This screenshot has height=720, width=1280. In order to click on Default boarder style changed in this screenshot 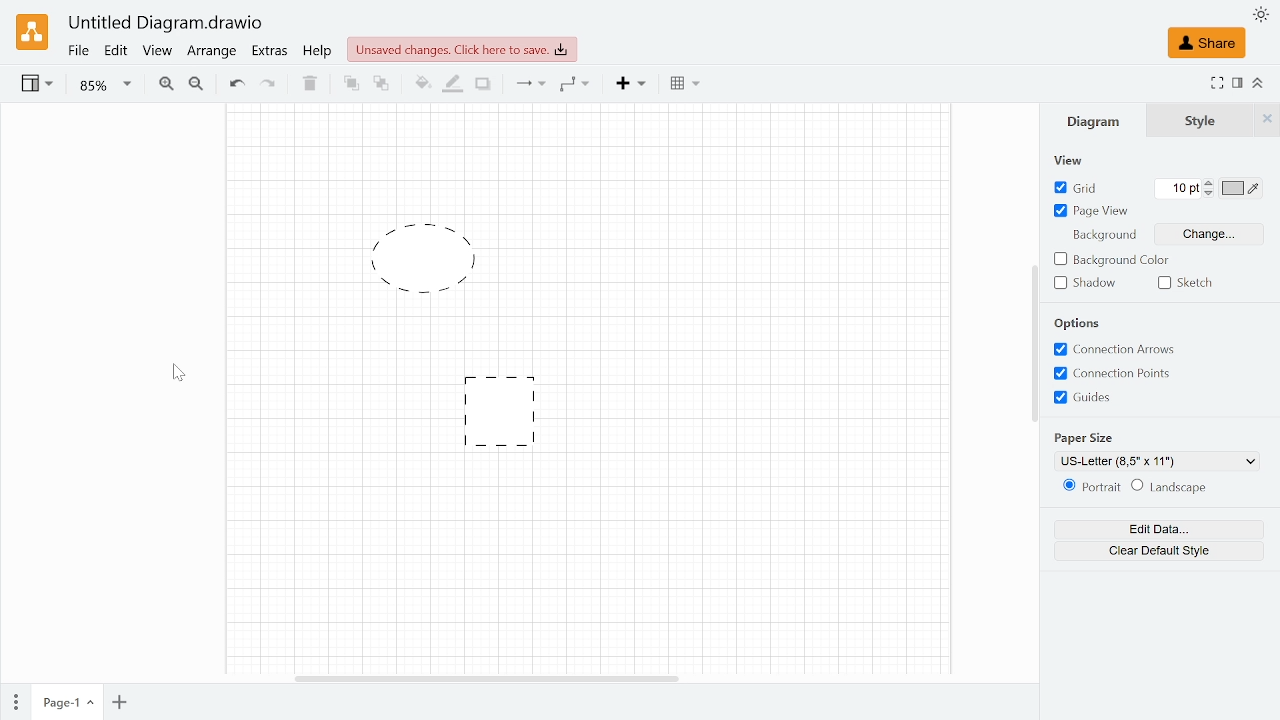, I will do `click(450, 334)`.